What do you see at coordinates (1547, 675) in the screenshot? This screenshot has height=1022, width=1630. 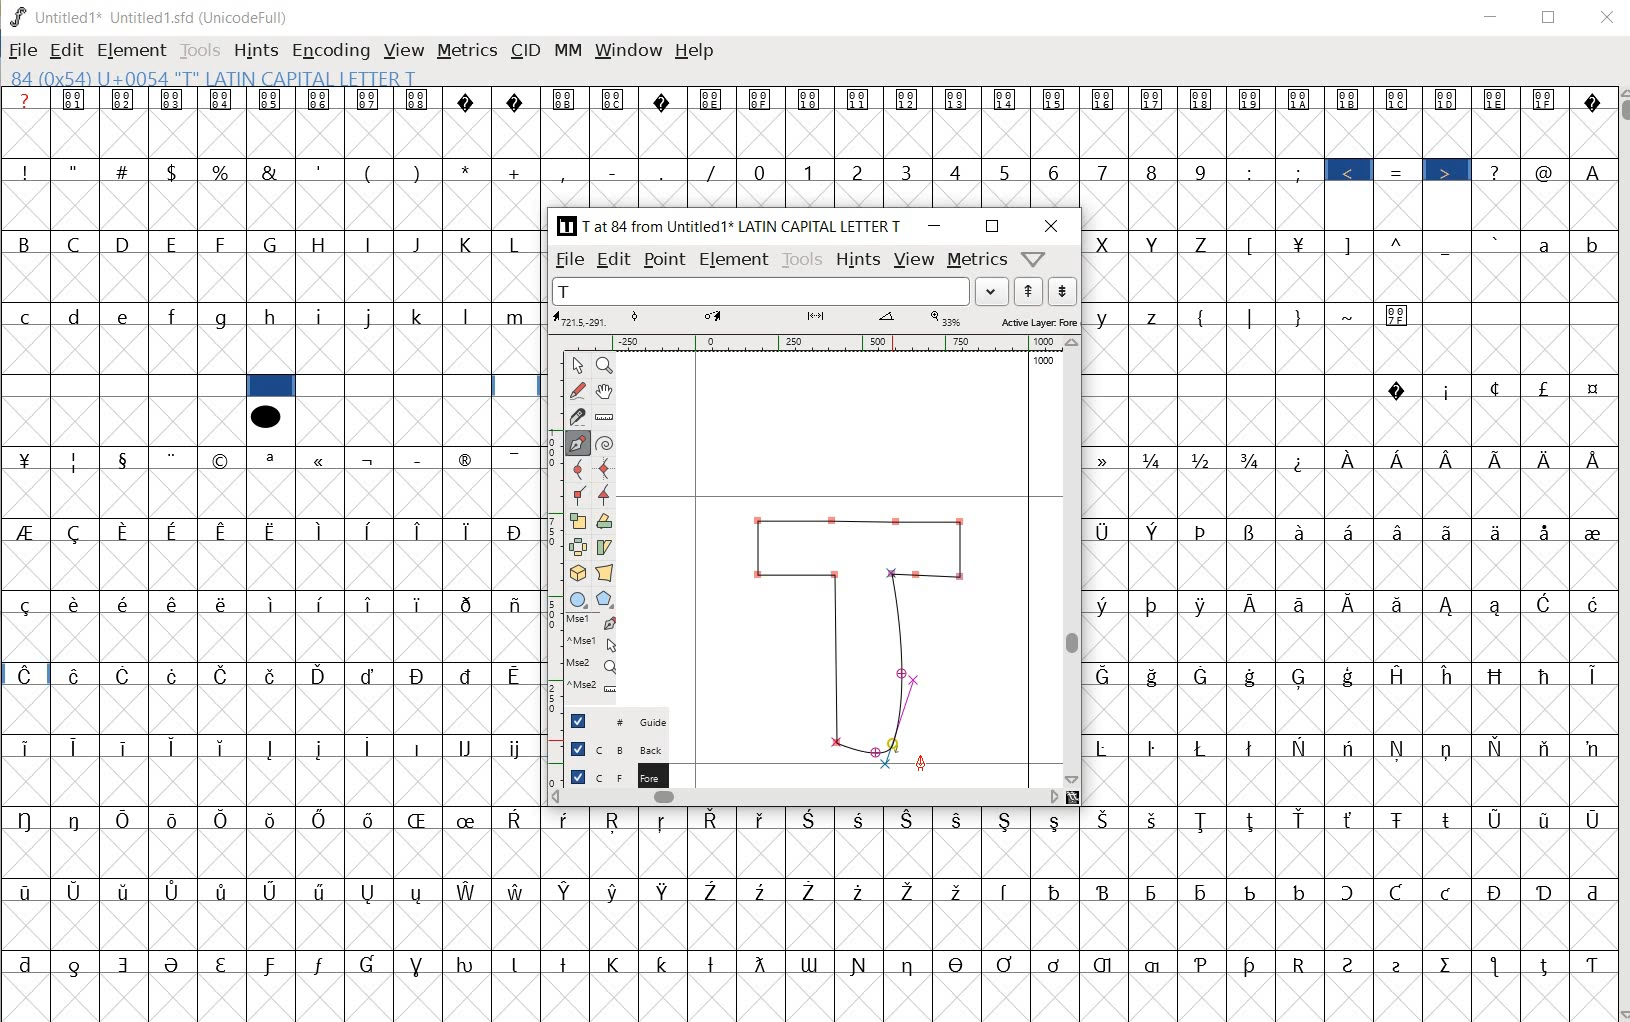 I see `Symbol` at bounding box center [1547, 675].